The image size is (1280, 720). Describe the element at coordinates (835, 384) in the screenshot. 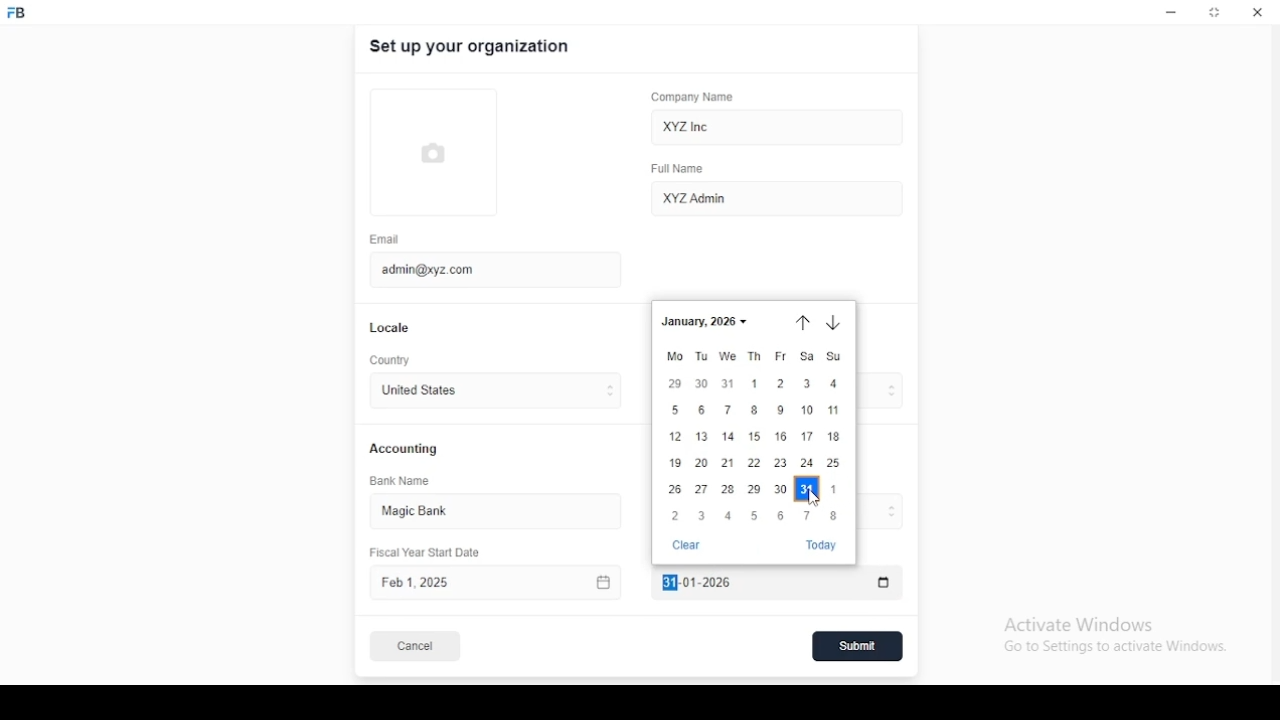

I see `4` at that location.